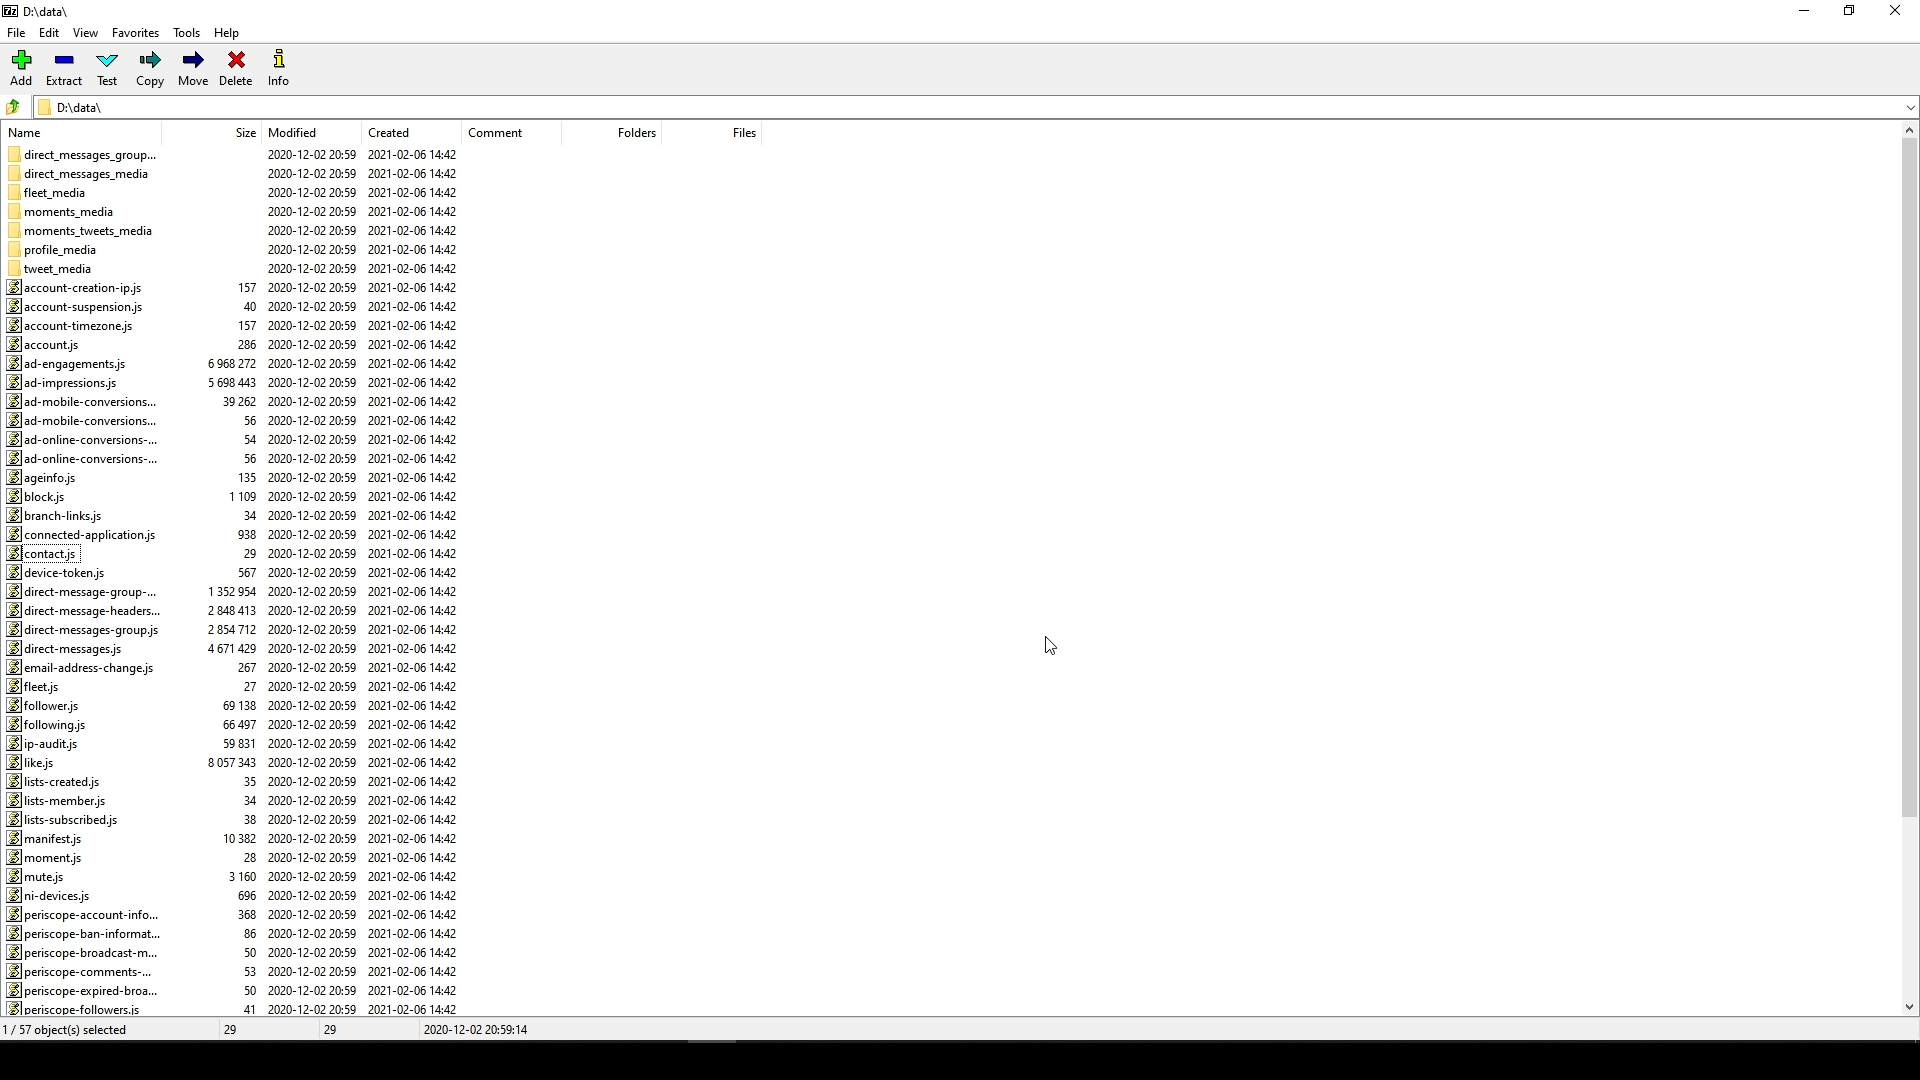 The height and width of the screenshot is (1080, 1920). Describe the element at coordinates (37, 763) in the screenshot. I see `like.js` at that location.